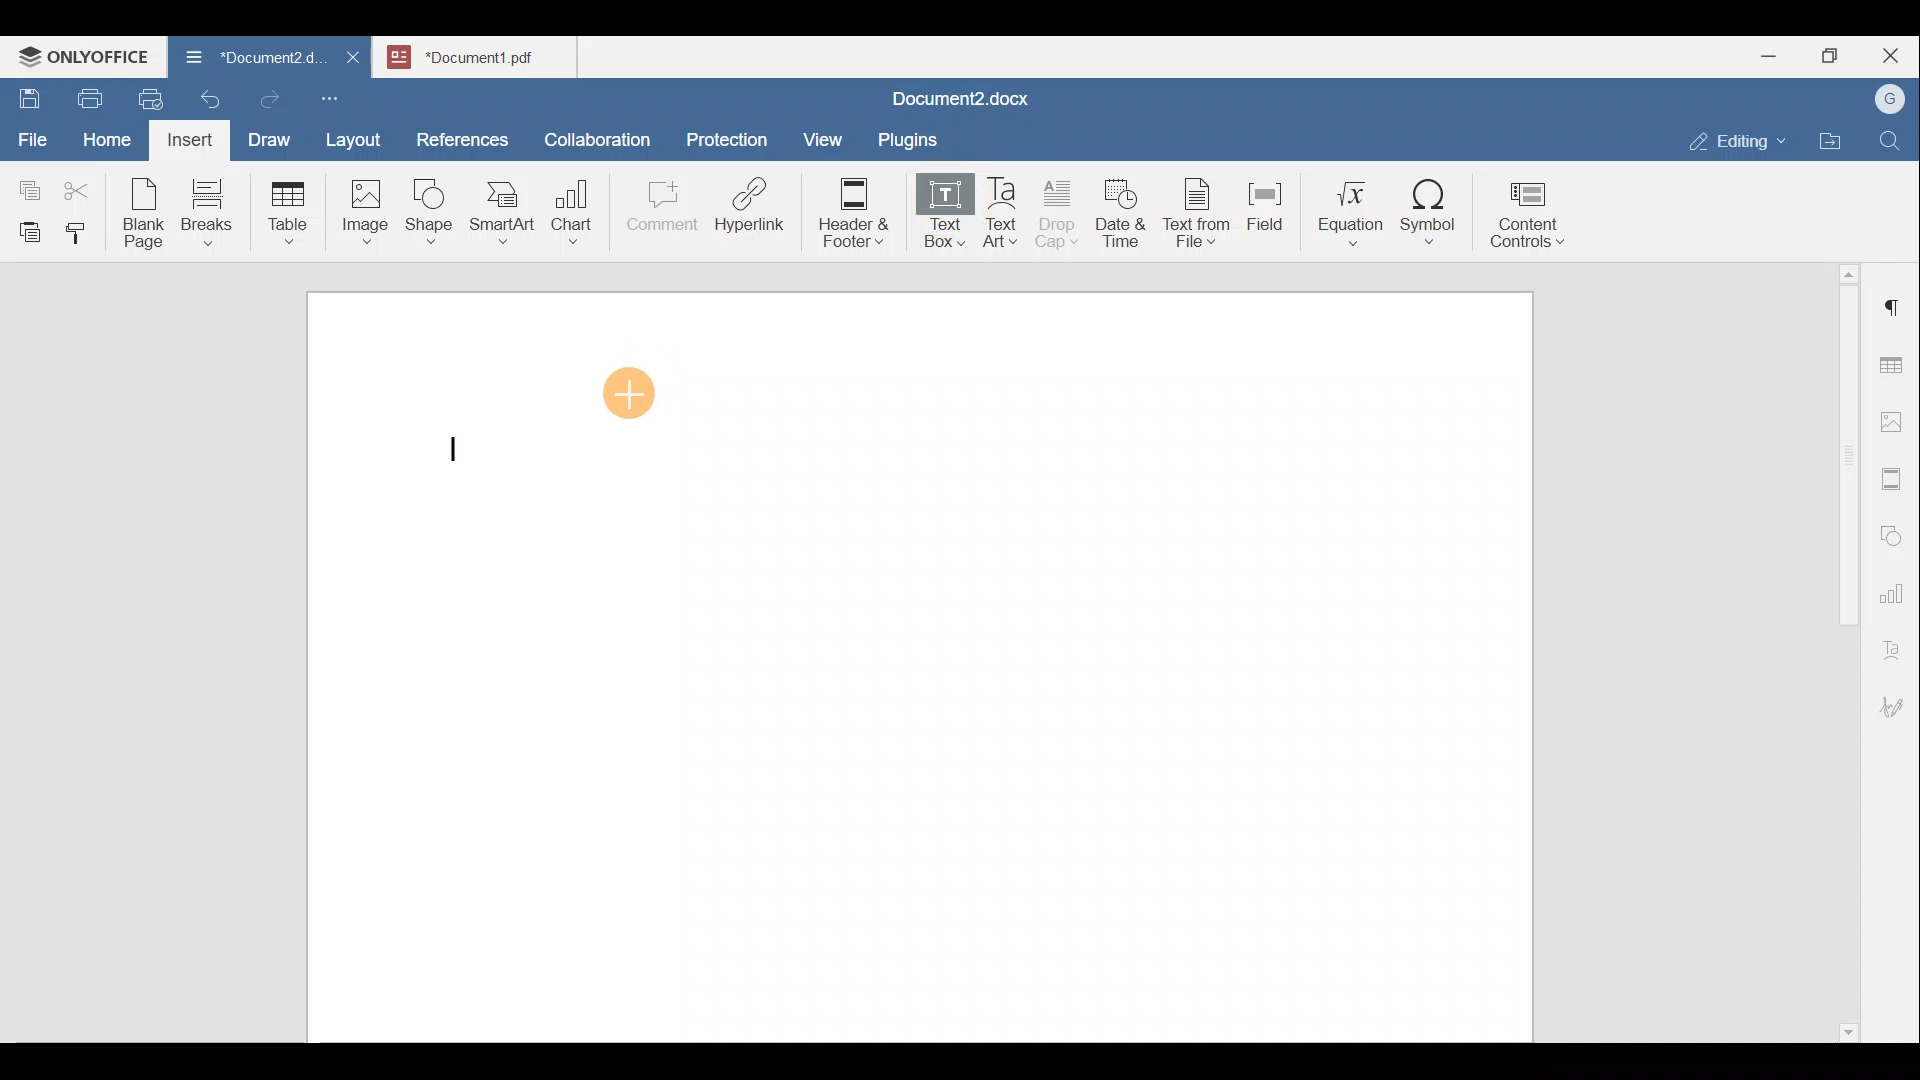  Describe the element at coordinates (502, 210) in the screenshot. I see `SmartArt` at that location.